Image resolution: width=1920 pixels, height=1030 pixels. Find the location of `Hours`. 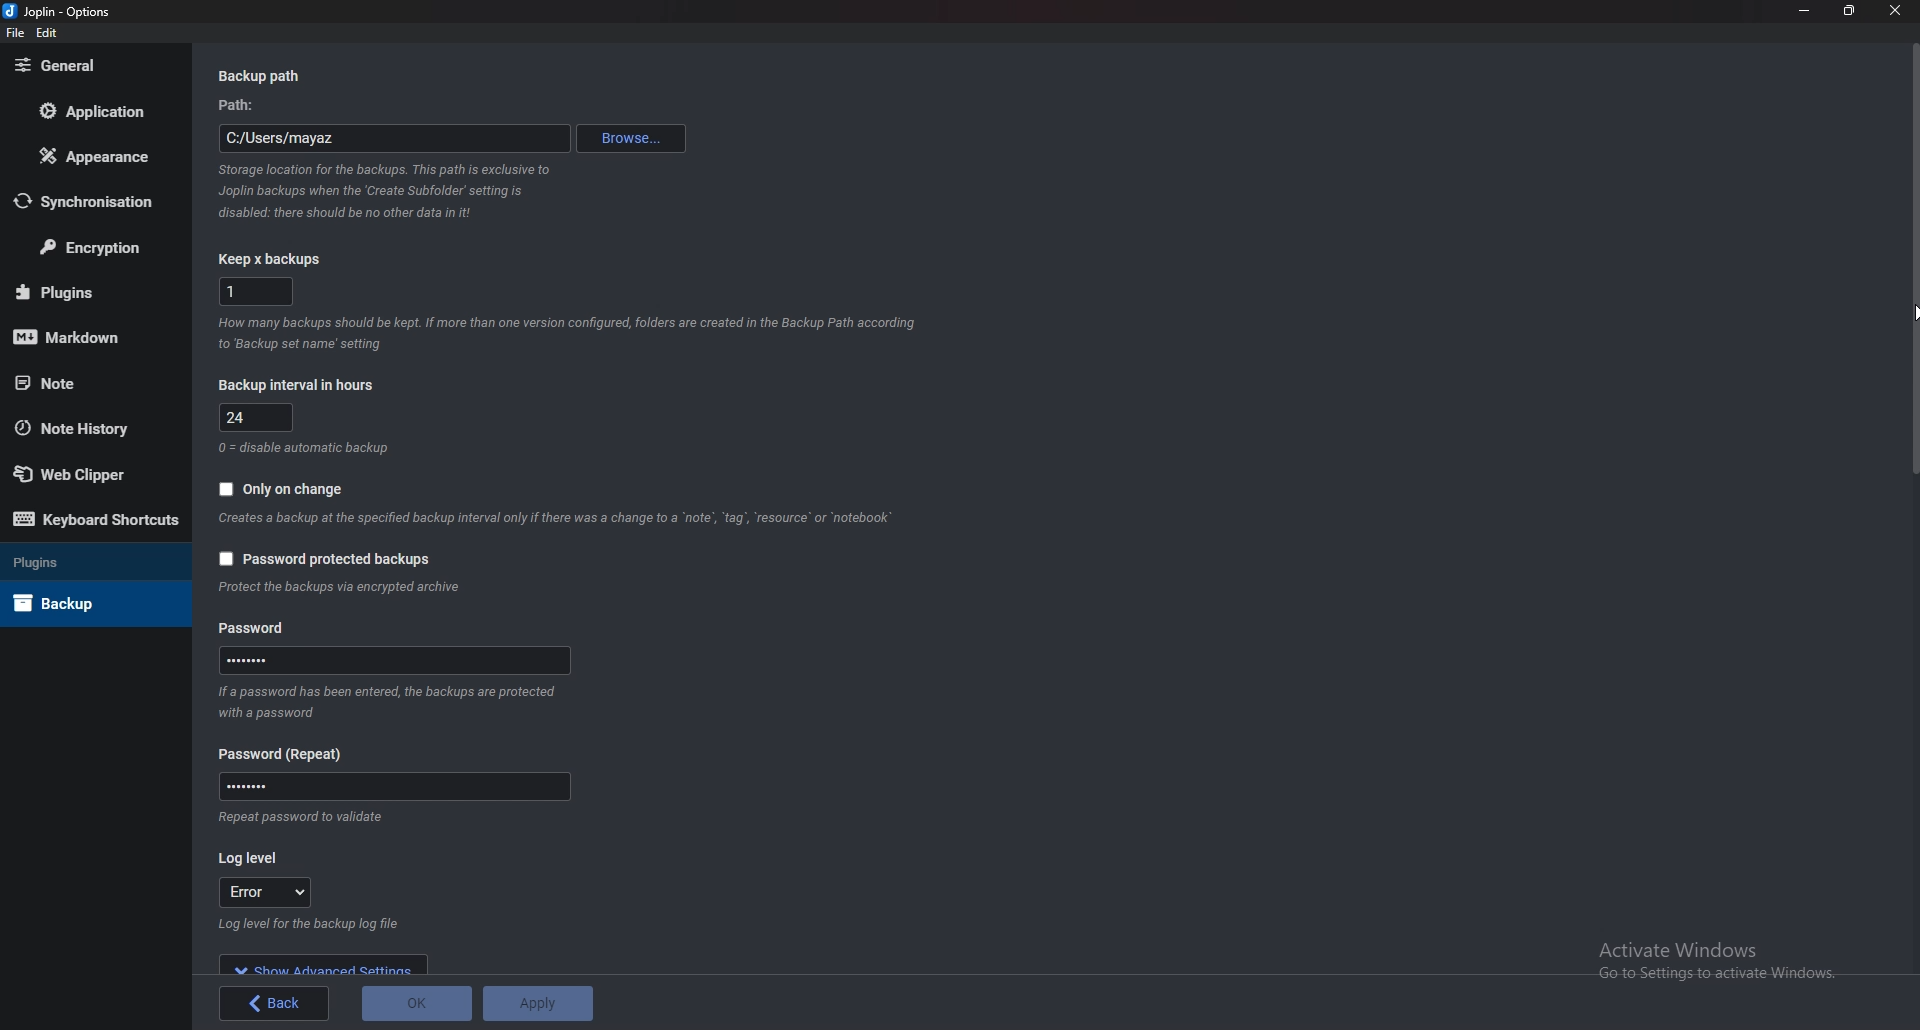

Hours is located at coordinates (260, 418).